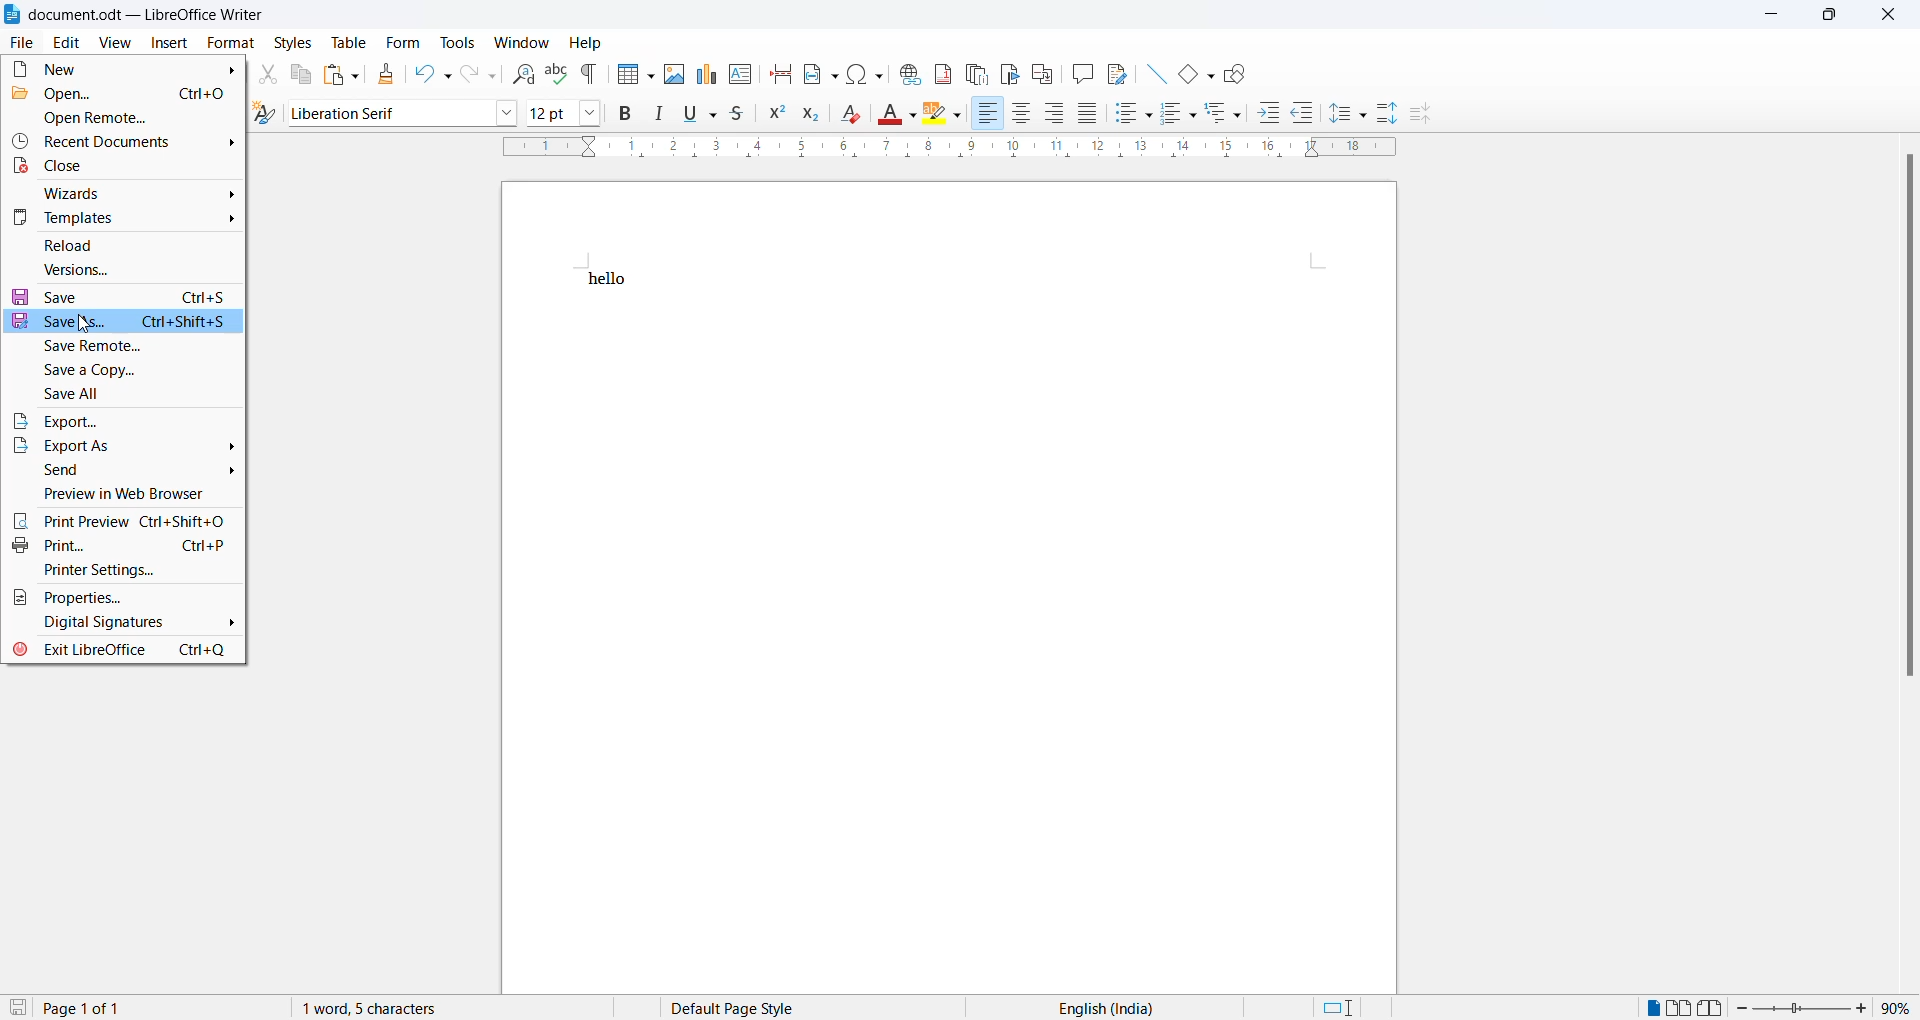  What do you see at coordinates (1775, 16) in the screenshot?
I see `minimize` at bounding box center [1775, 16].